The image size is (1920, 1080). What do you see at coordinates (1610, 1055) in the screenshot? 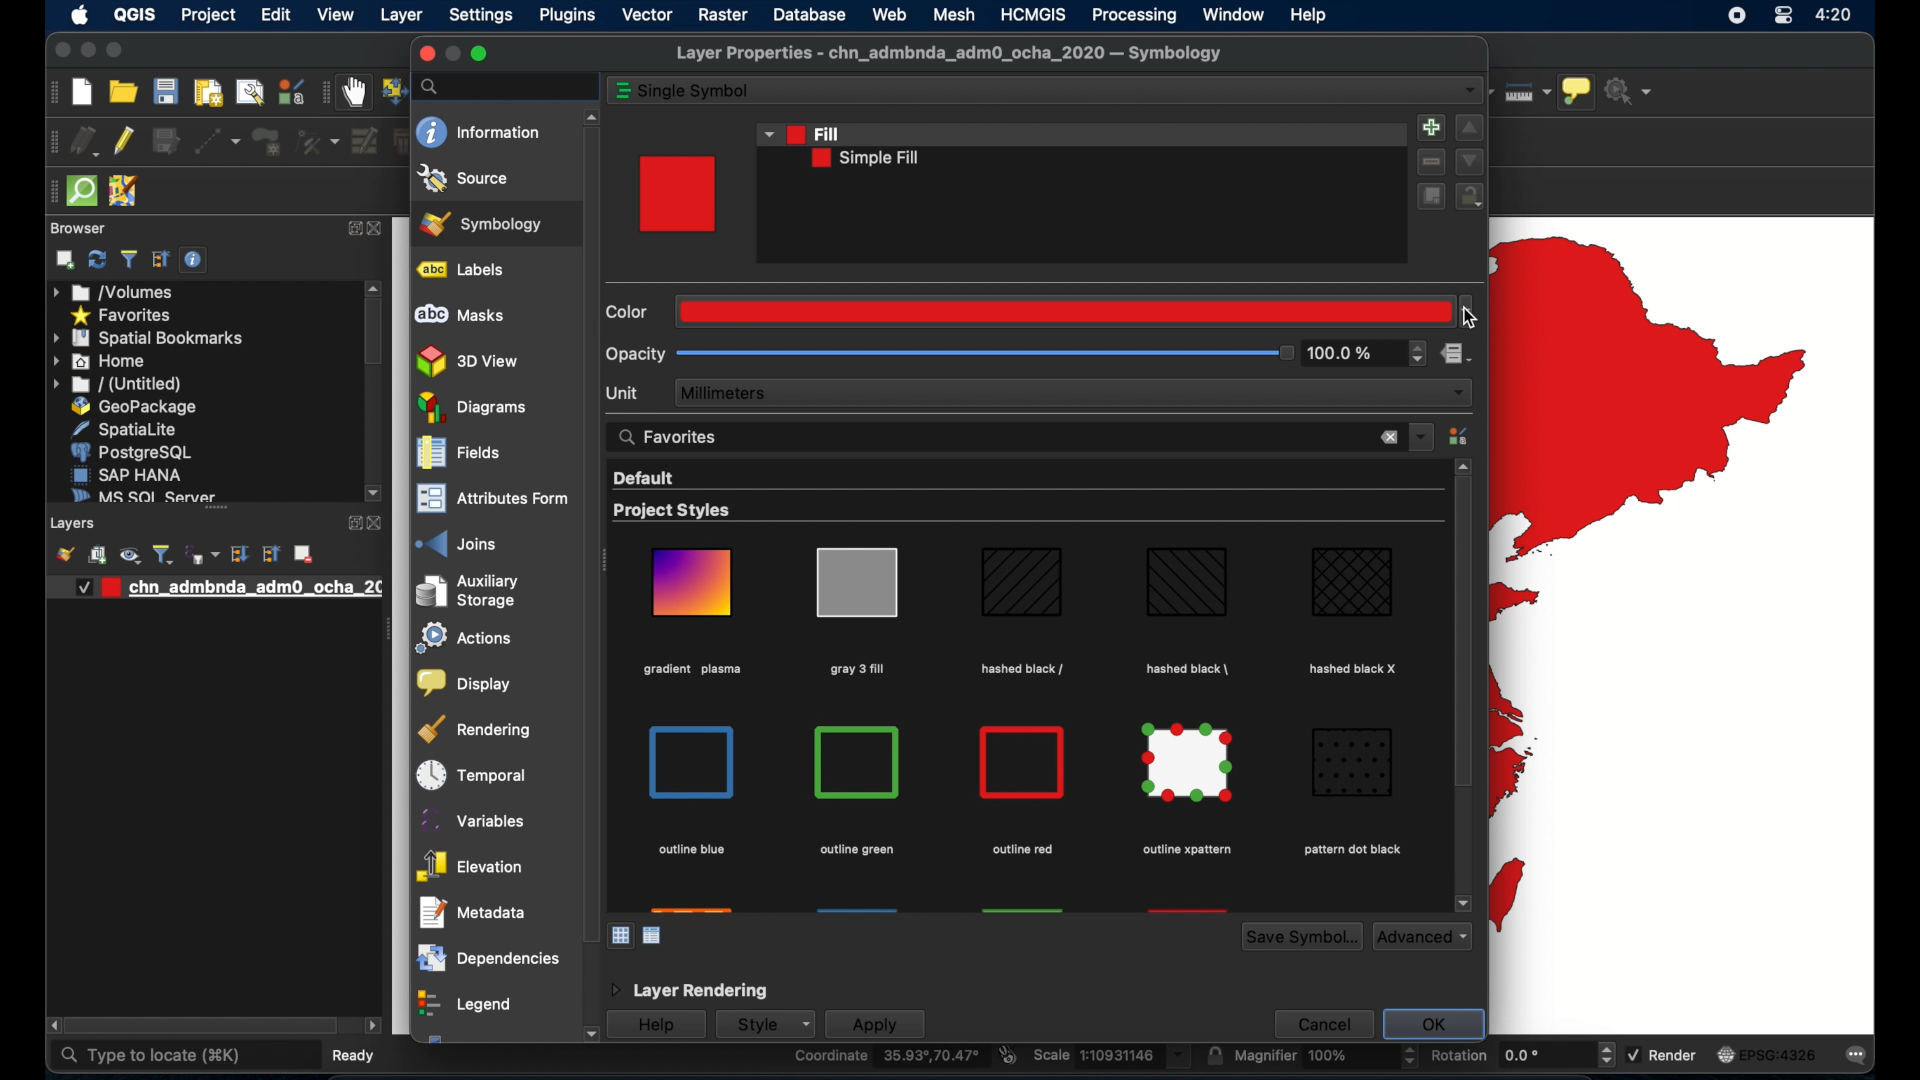
I see `increase or decrease rotation value` at bounding box center [1610, 1055].